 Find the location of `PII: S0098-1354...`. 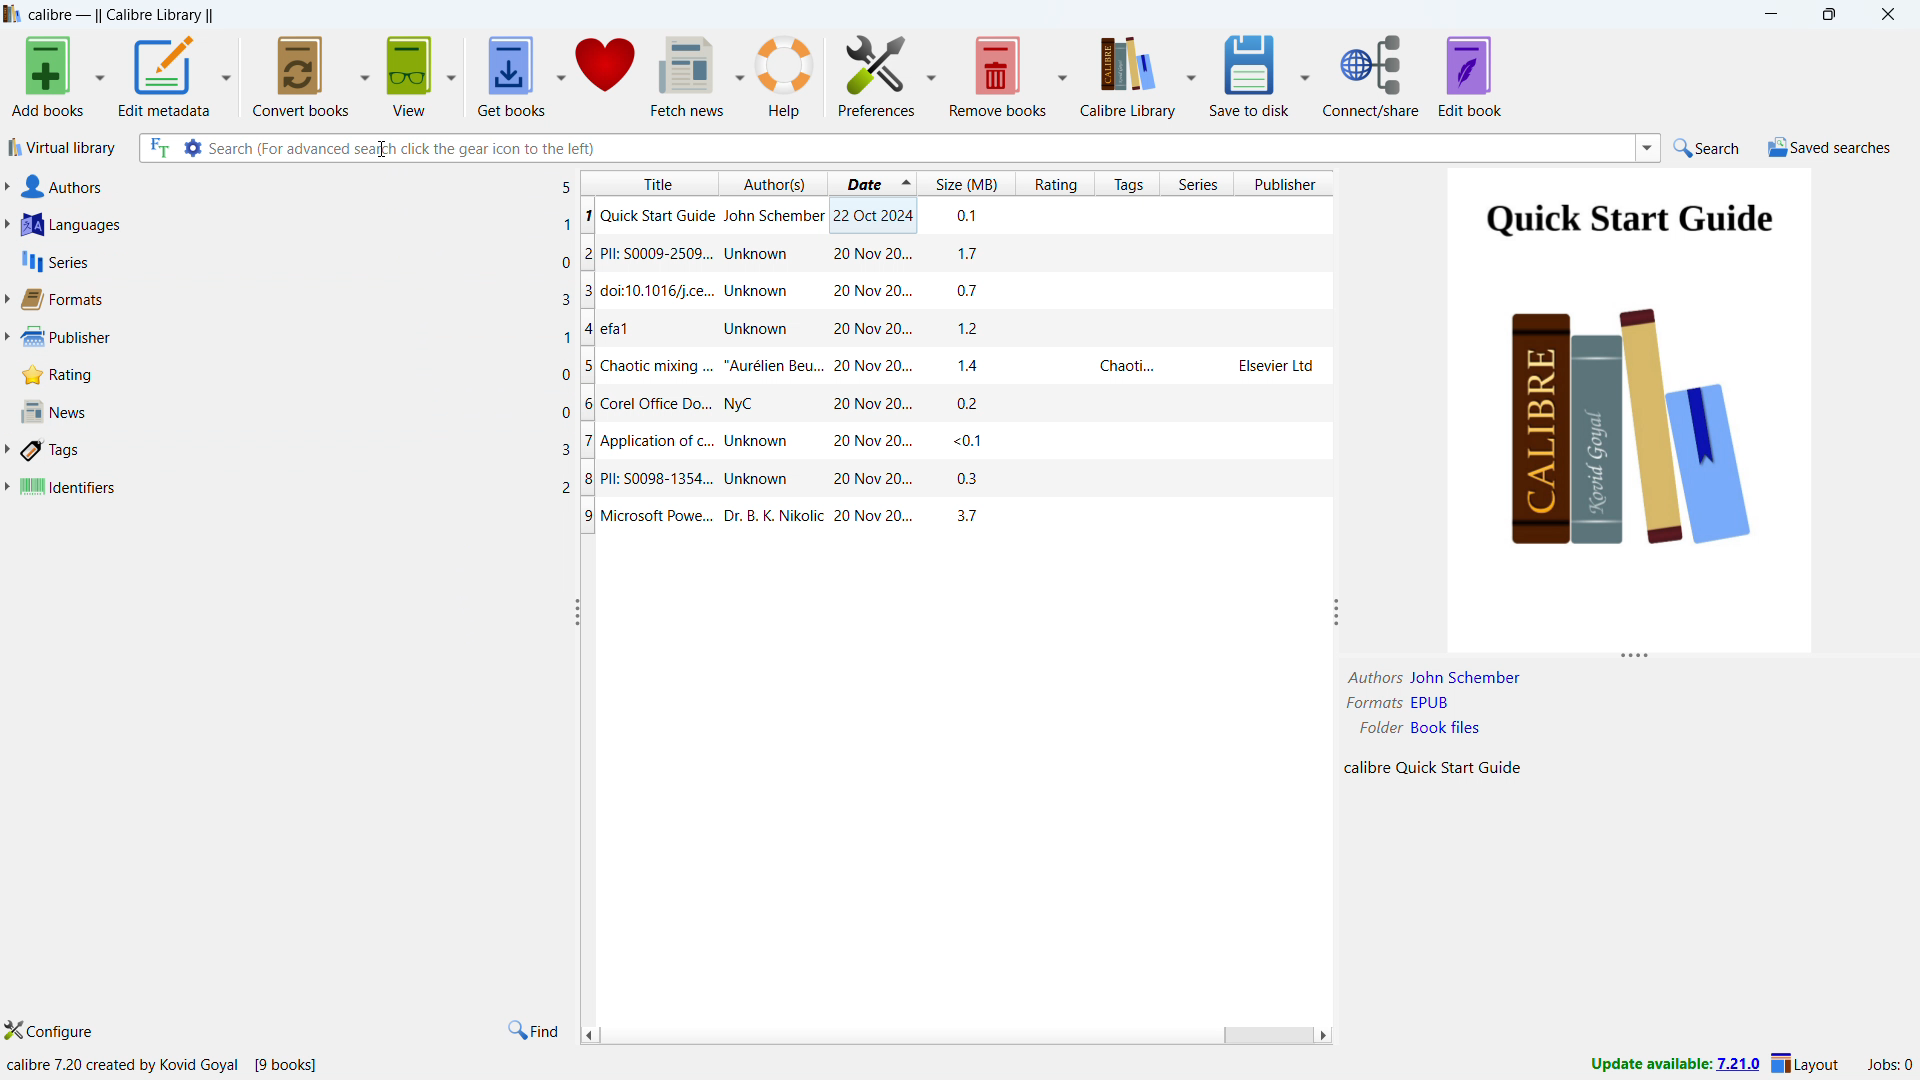

PII: S0098-1354... is located at coordinates (943, 482).